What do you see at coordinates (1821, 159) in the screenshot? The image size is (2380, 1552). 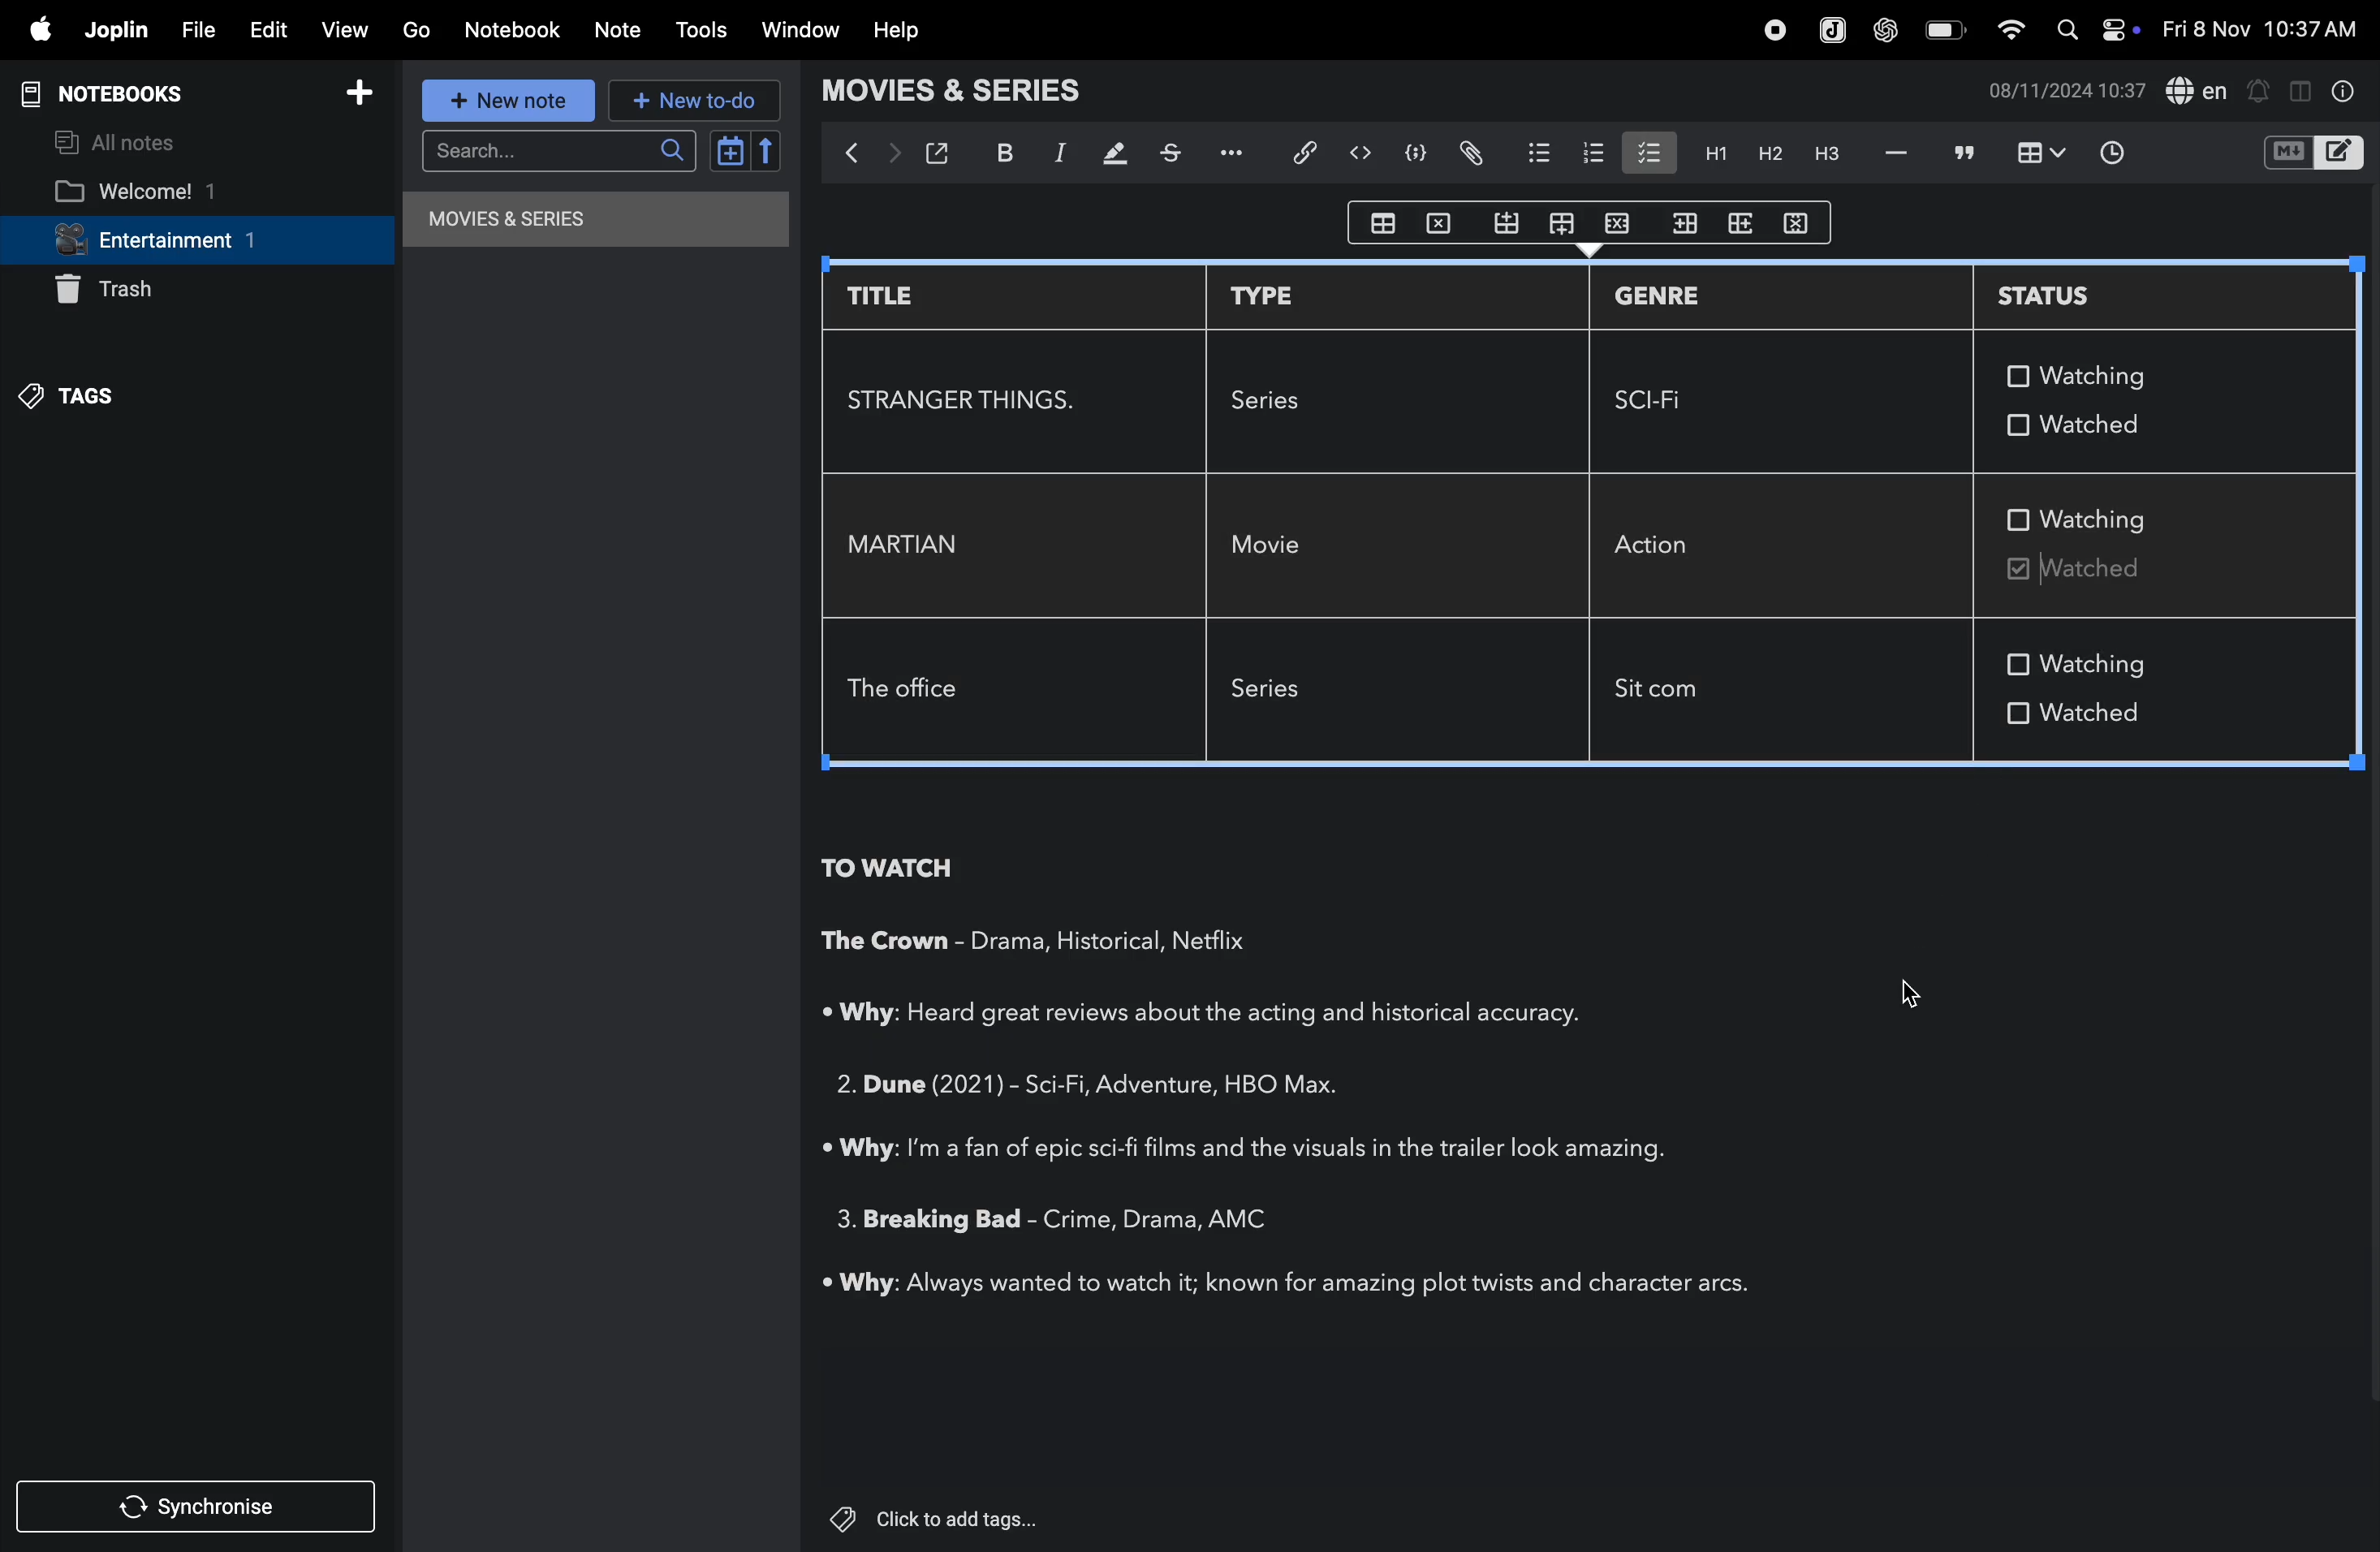 I see `heading 3` at bounding box center [1821, 159].